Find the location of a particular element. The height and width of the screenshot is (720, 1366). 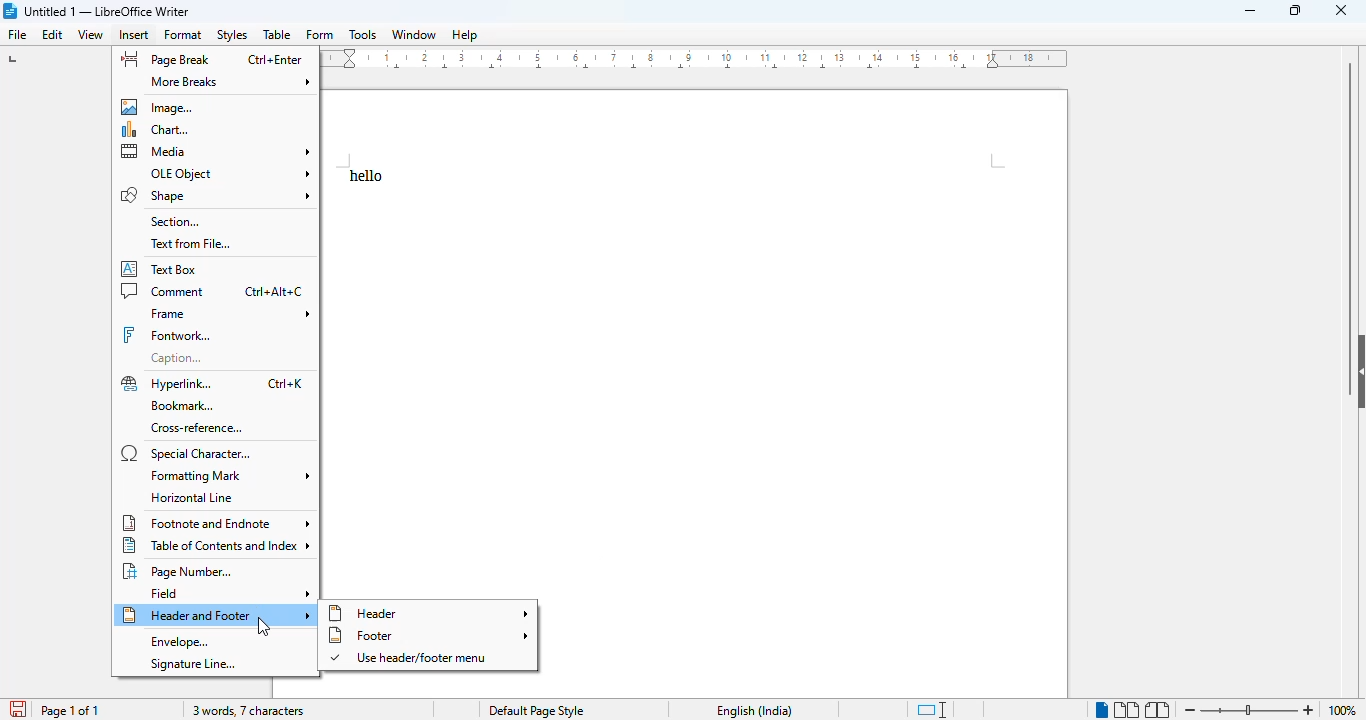

tools is located at coordinates (362, 34).